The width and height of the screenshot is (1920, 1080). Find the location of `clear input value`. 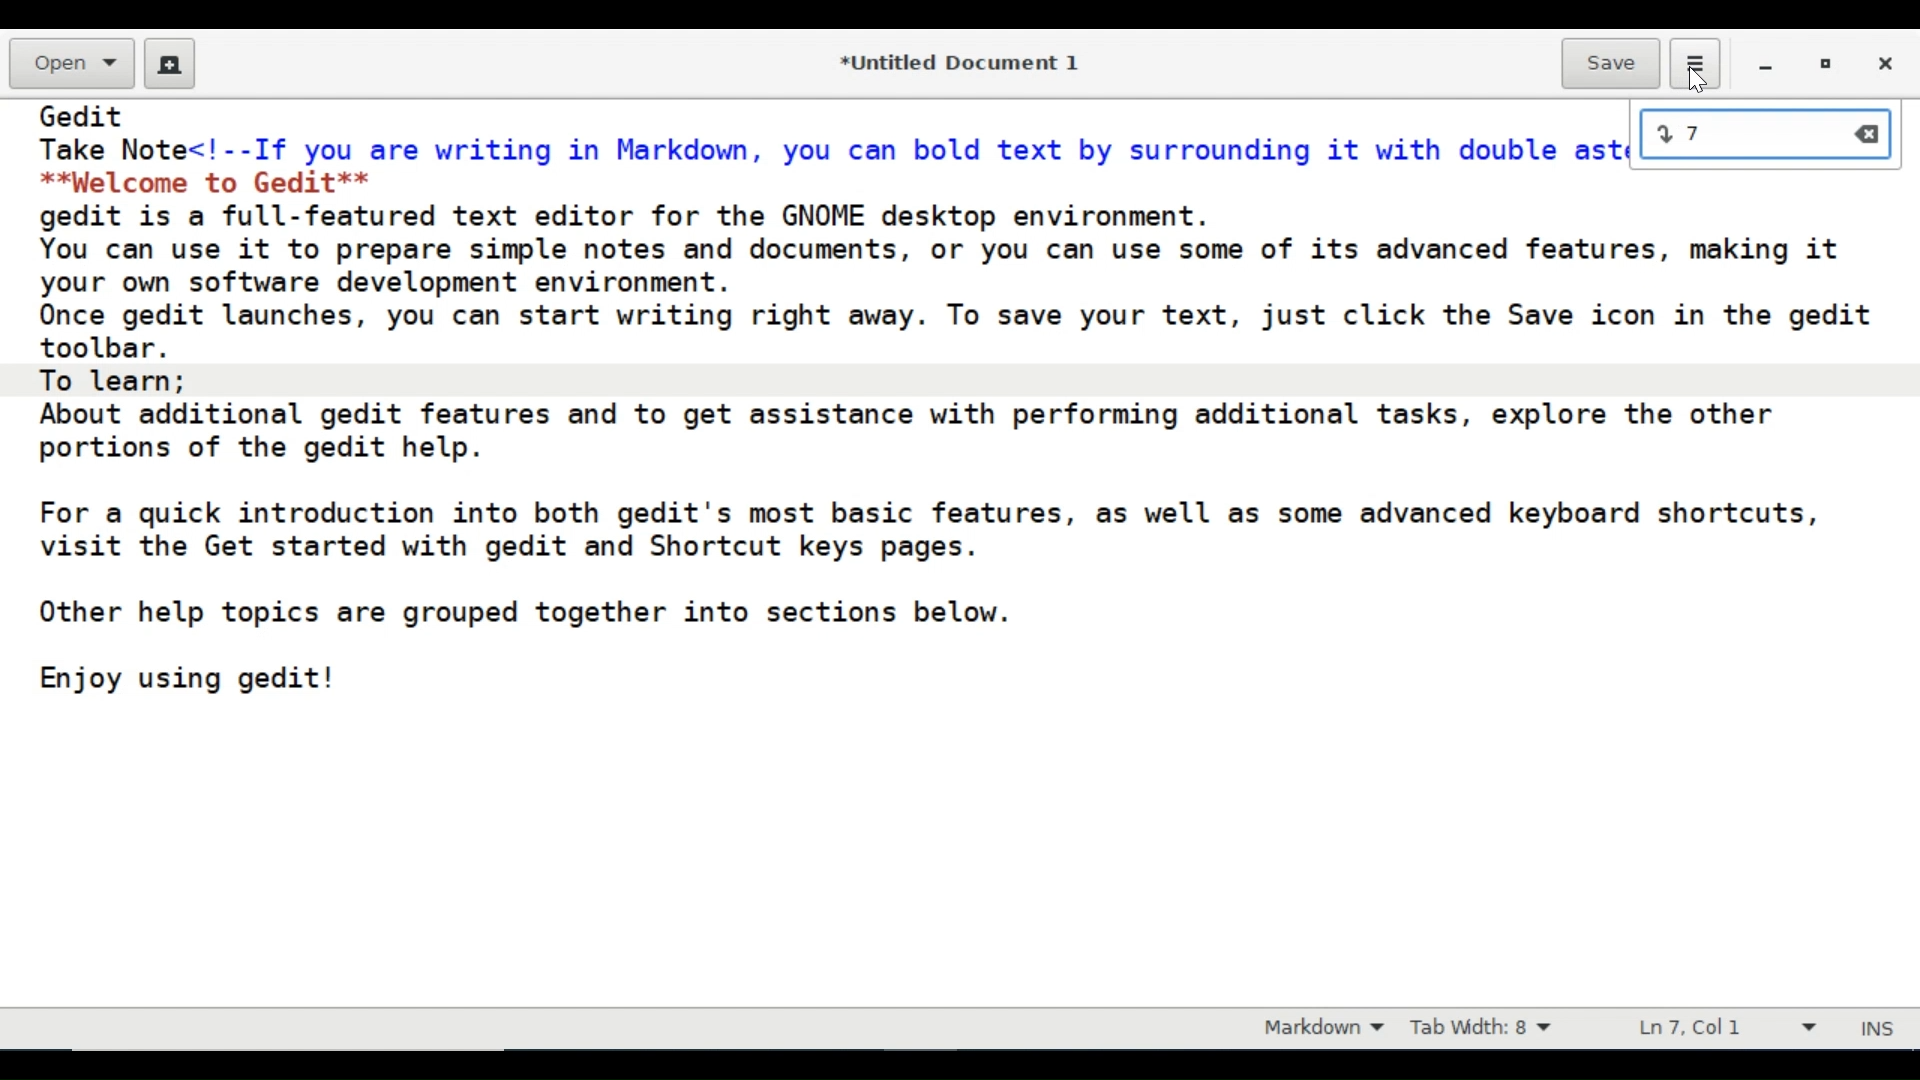

clear input value is located at coordinates (1870, 135).